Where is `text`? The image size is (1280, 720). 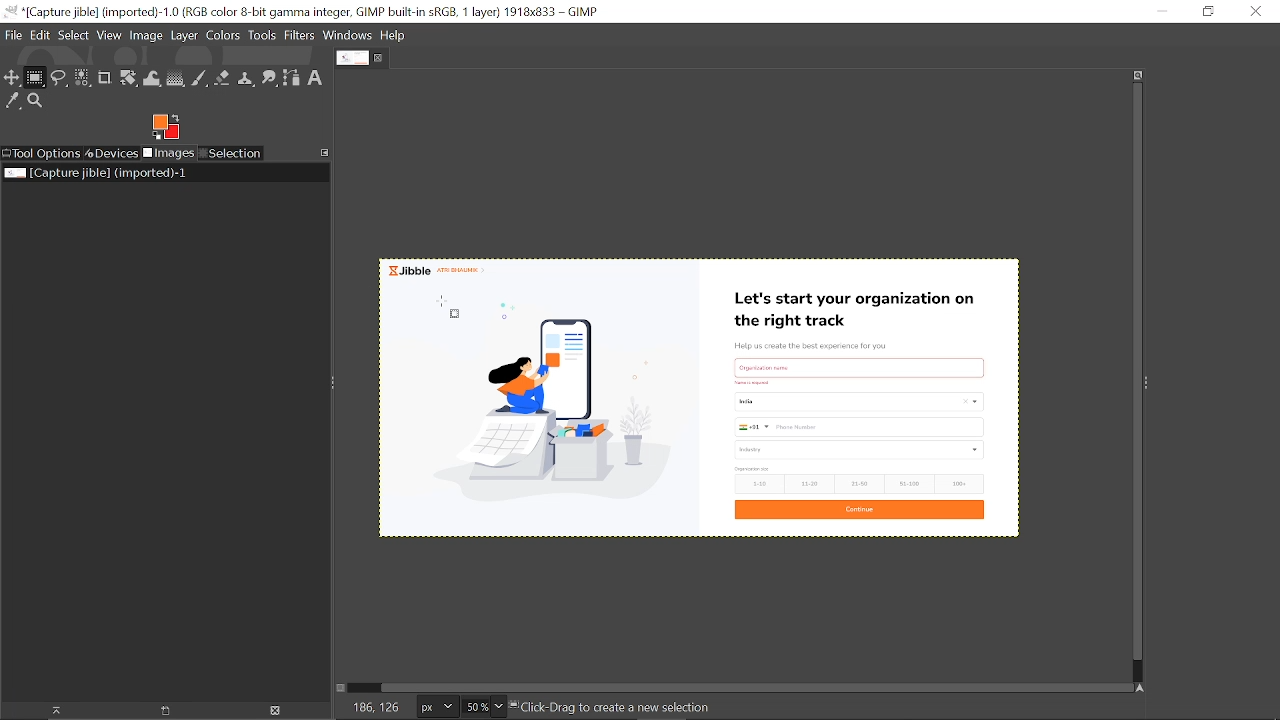 text is located at coordinates (860, 365).